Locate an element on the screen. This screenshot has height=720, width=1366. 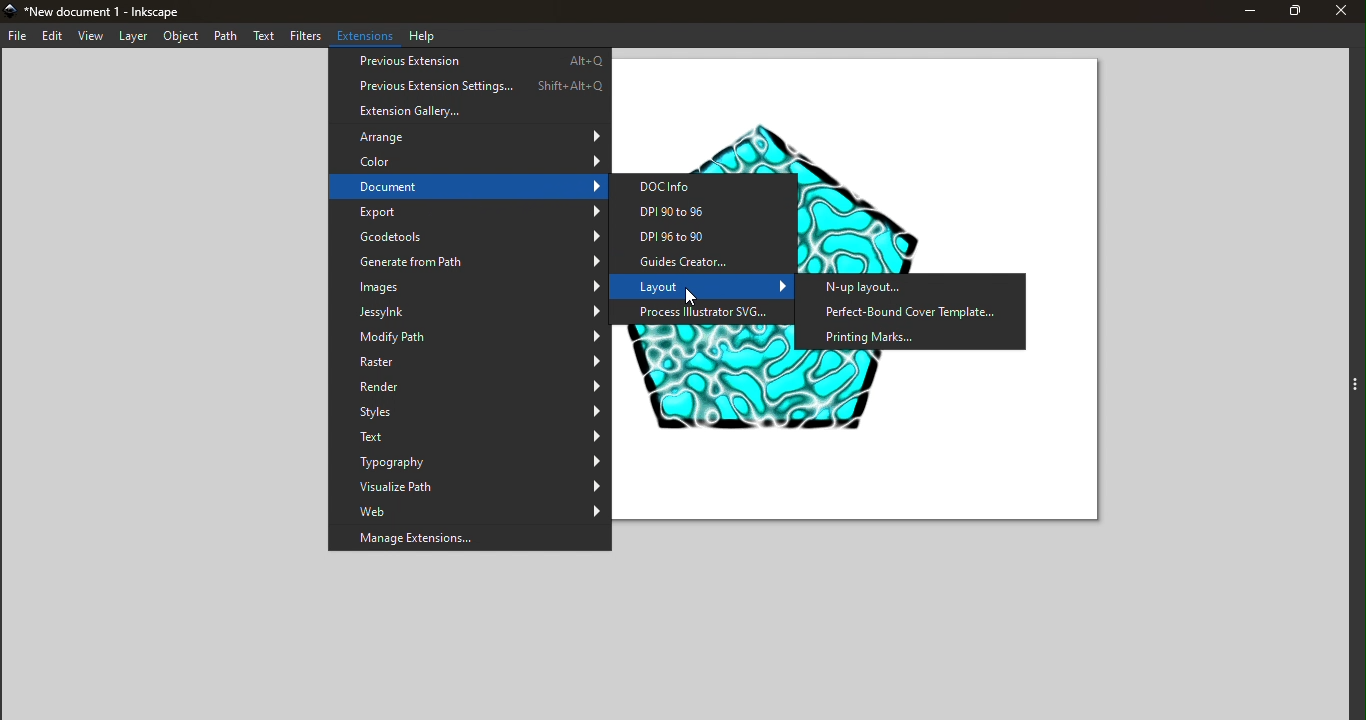
Process Illustrator SVG... is located at coordinates (705, 314).